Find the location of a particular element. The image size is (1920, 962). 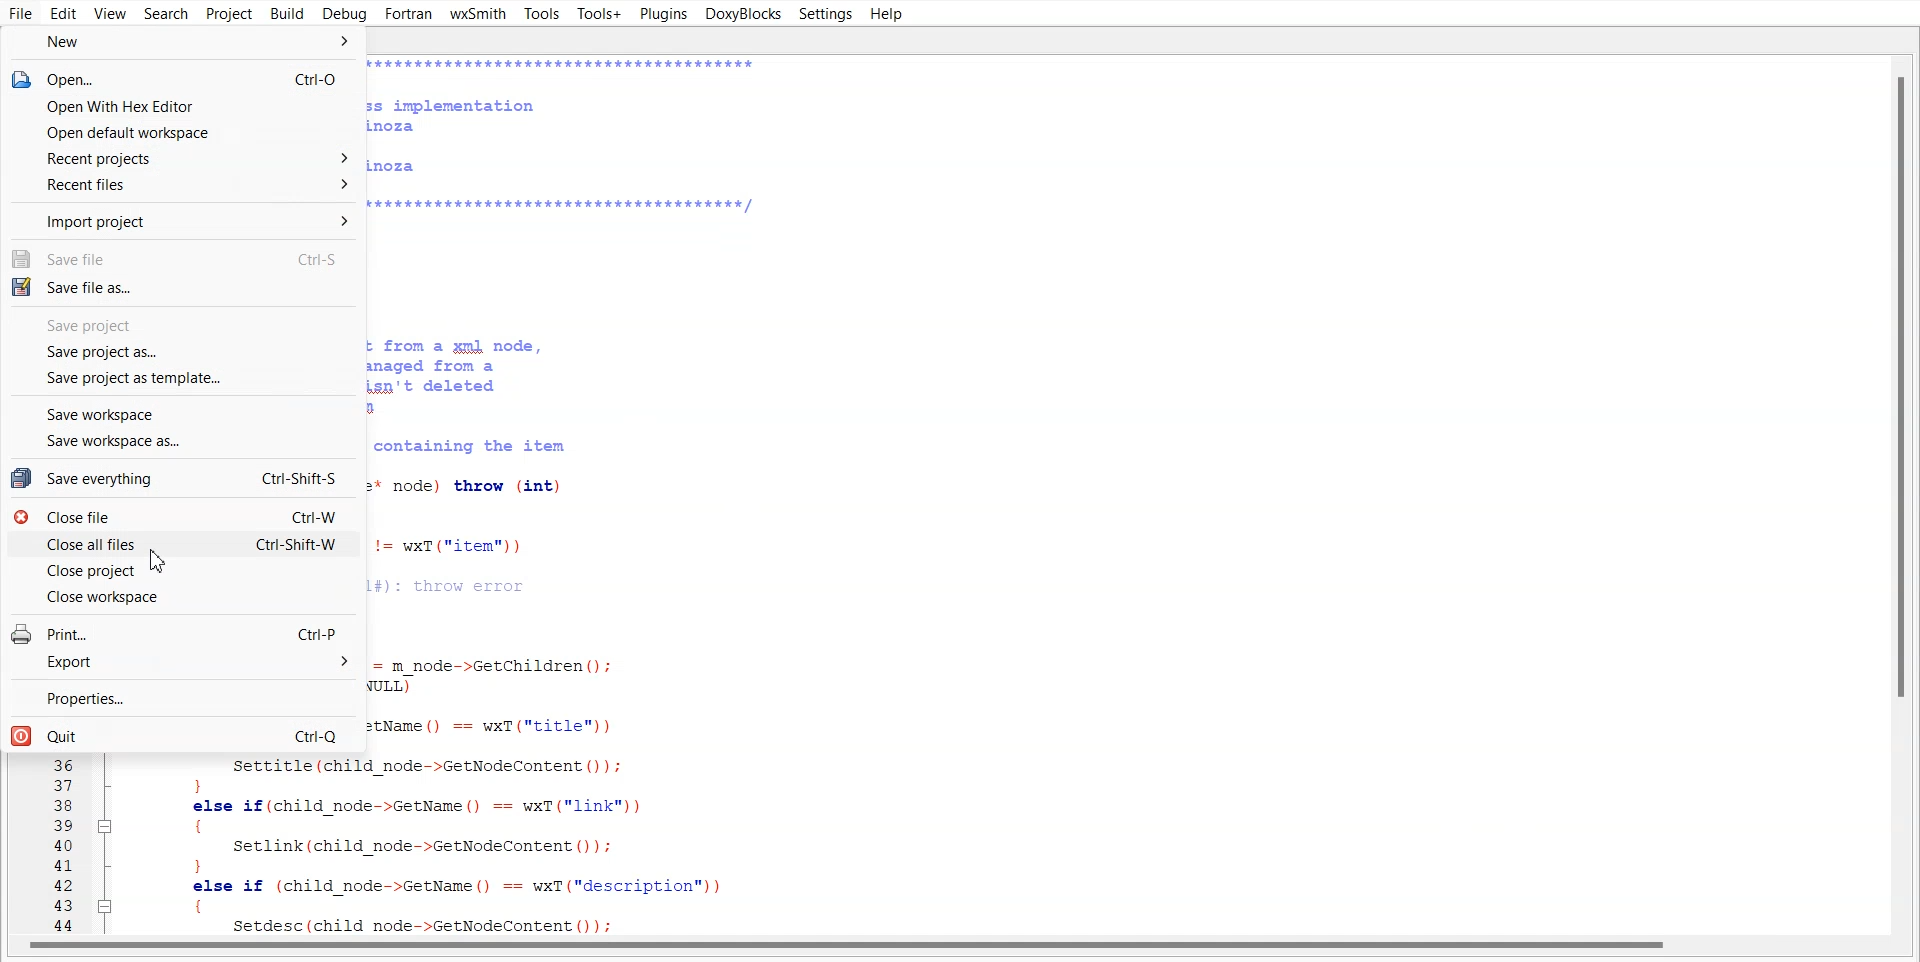

Open is located at coordinates (182, 78).